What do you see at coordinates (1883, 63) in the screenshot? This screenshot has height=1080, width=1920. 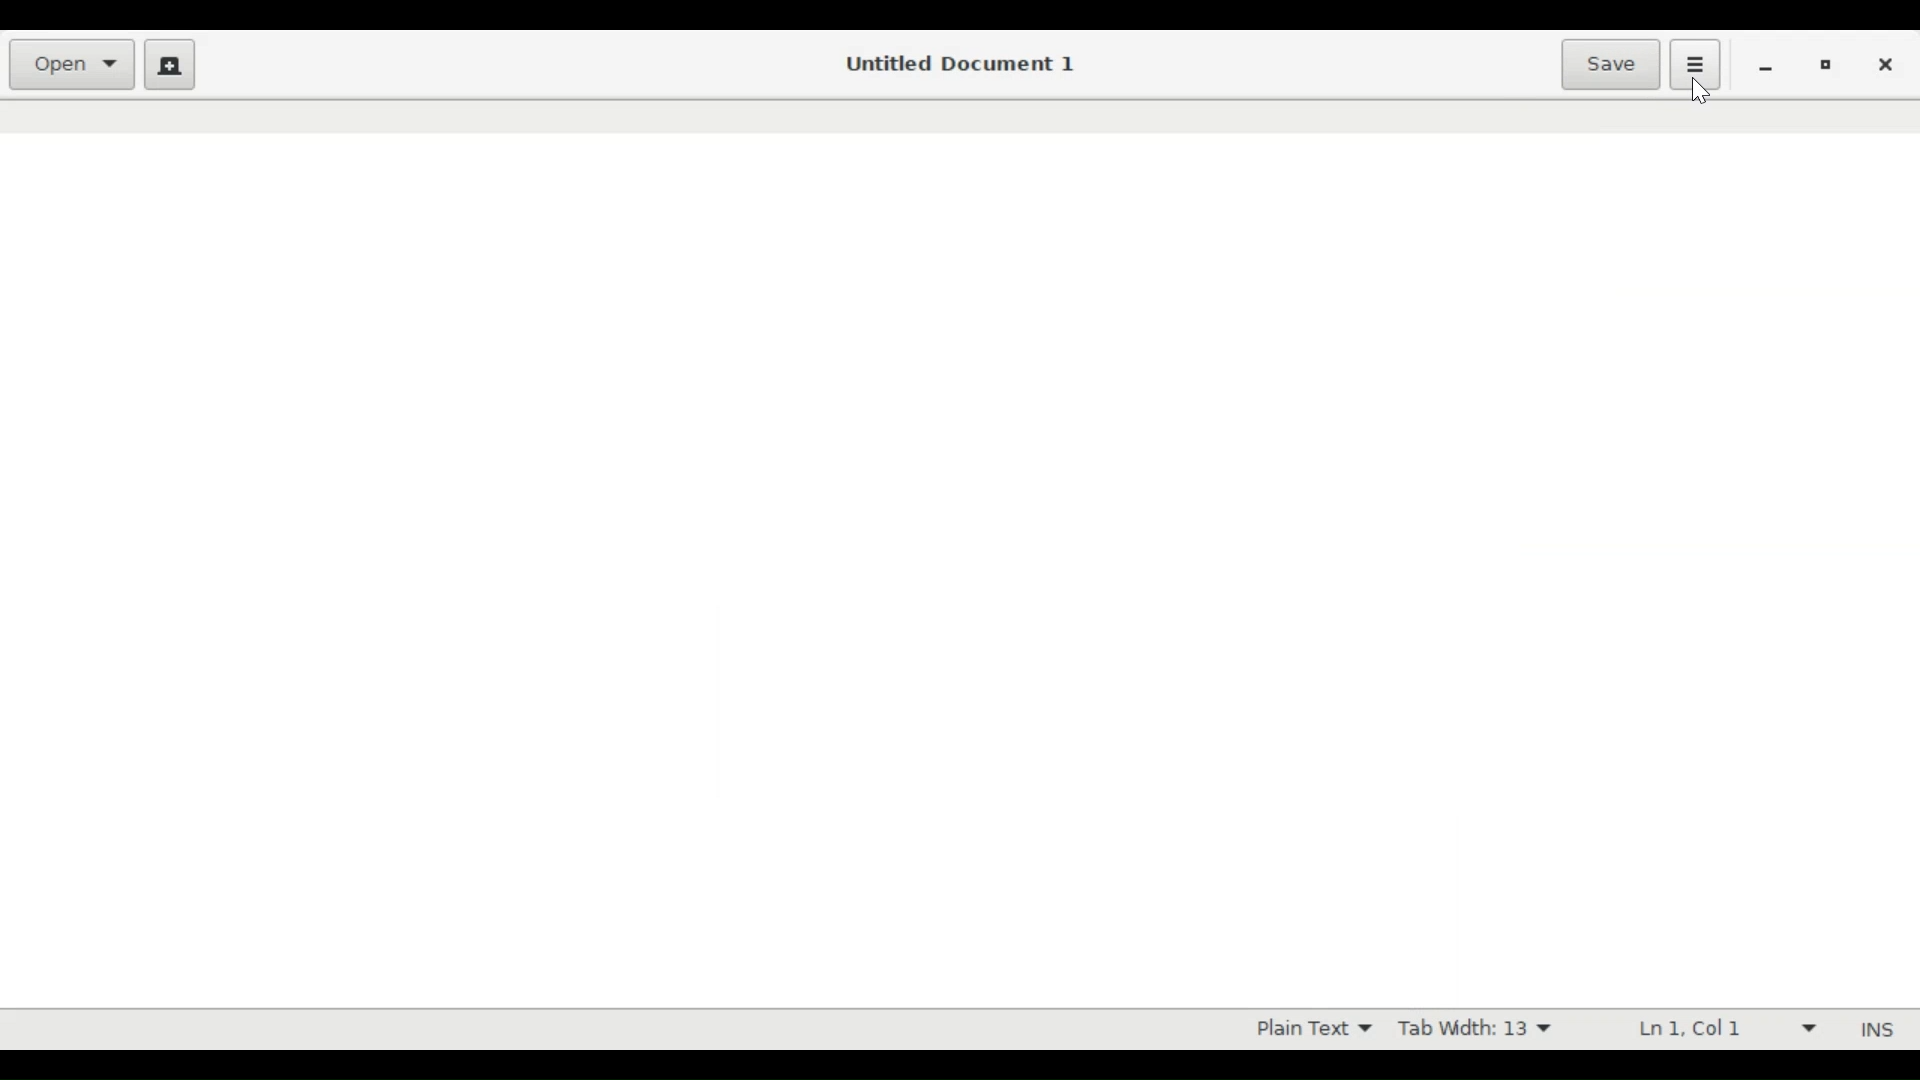 I see `close` at bounding box center [1883, 63].